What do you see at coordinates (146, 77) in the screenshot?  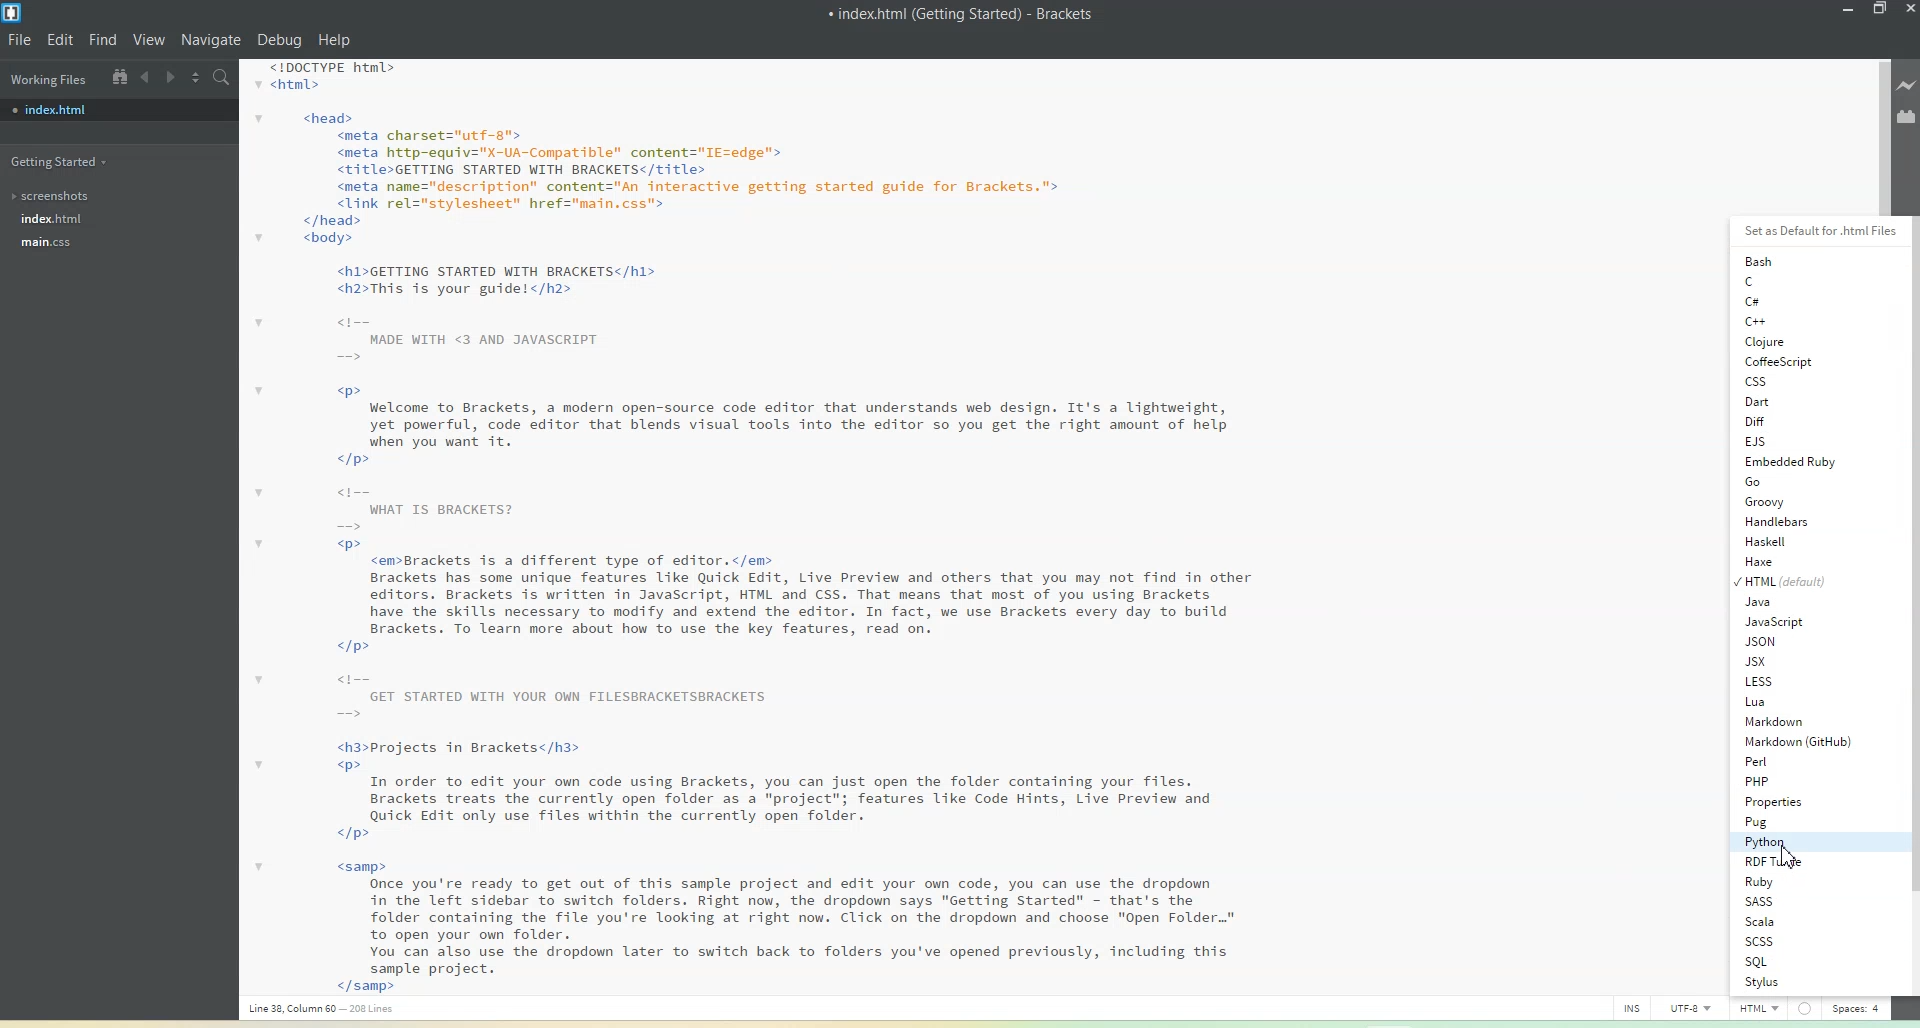 I see `Navigate Backward` at bounding box center [146, 77].